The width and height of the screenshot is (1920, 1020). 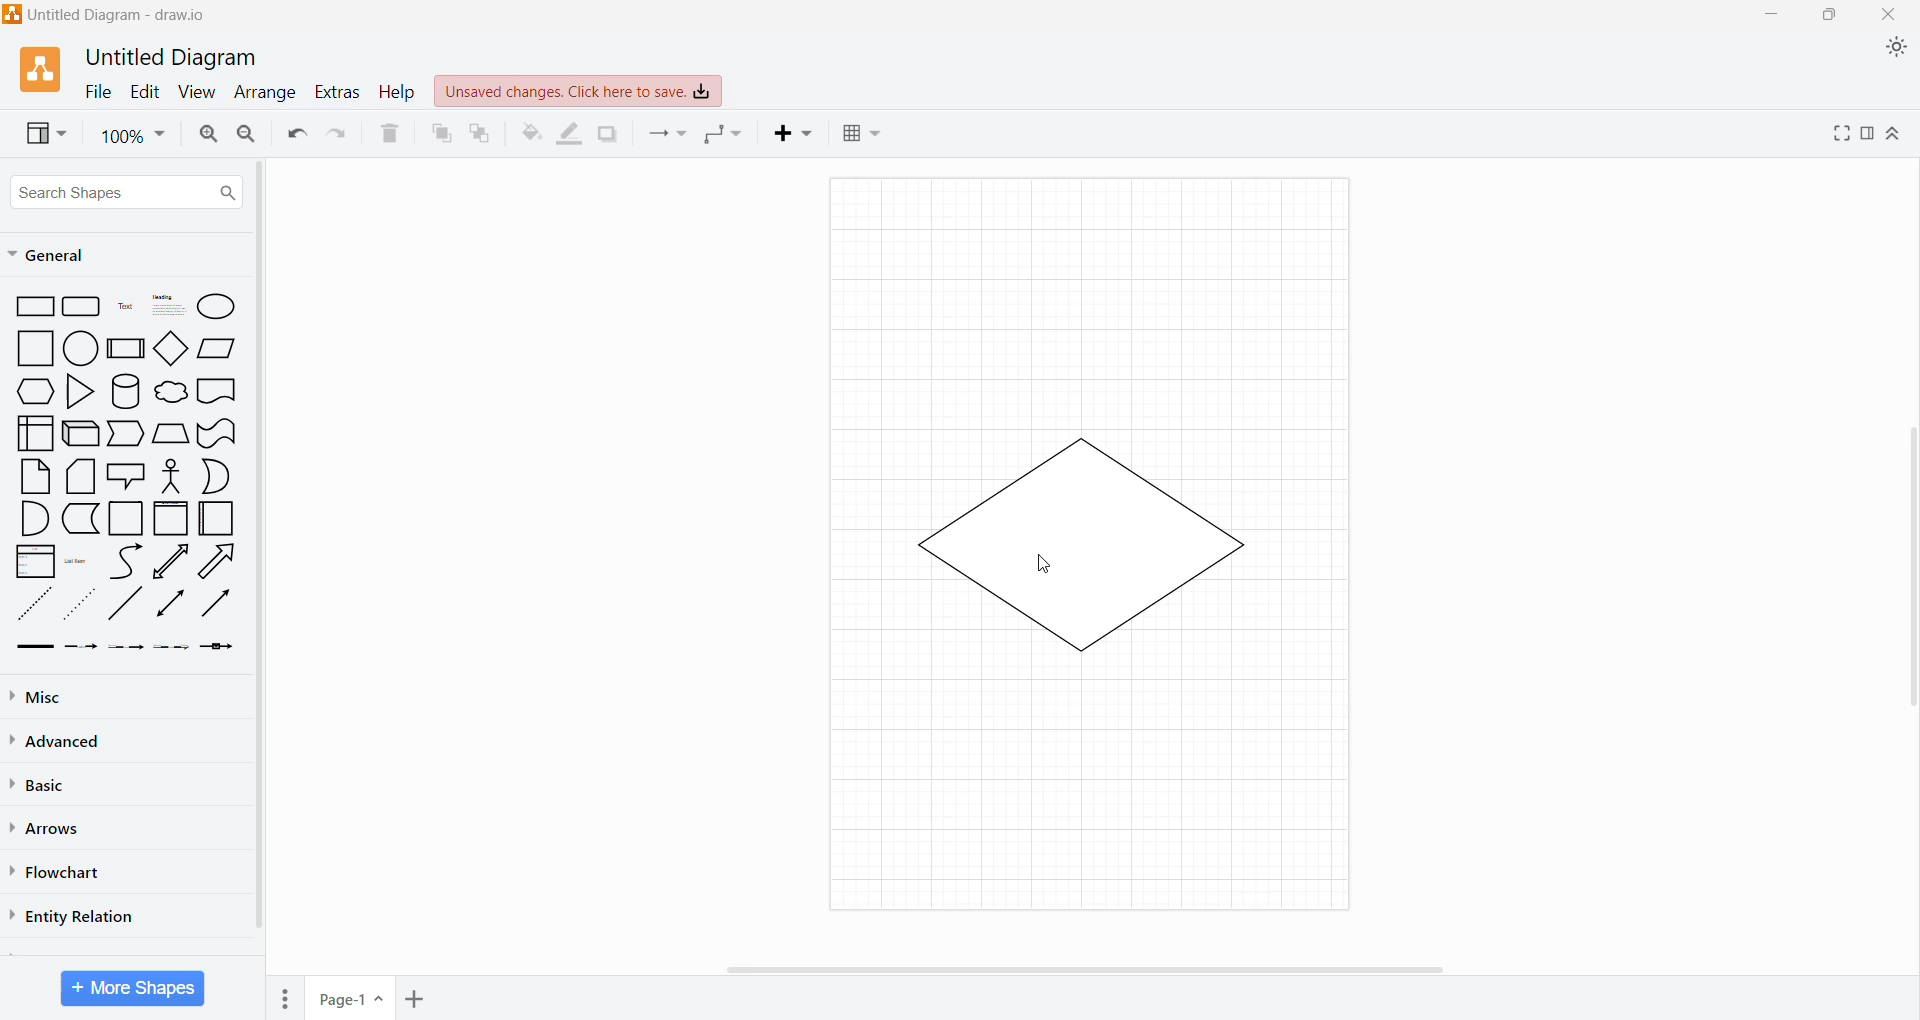 What do you see at coordinates (170, 394) in the screenshot?
I see `Thought Bubble` at bounding box center [170, 394].